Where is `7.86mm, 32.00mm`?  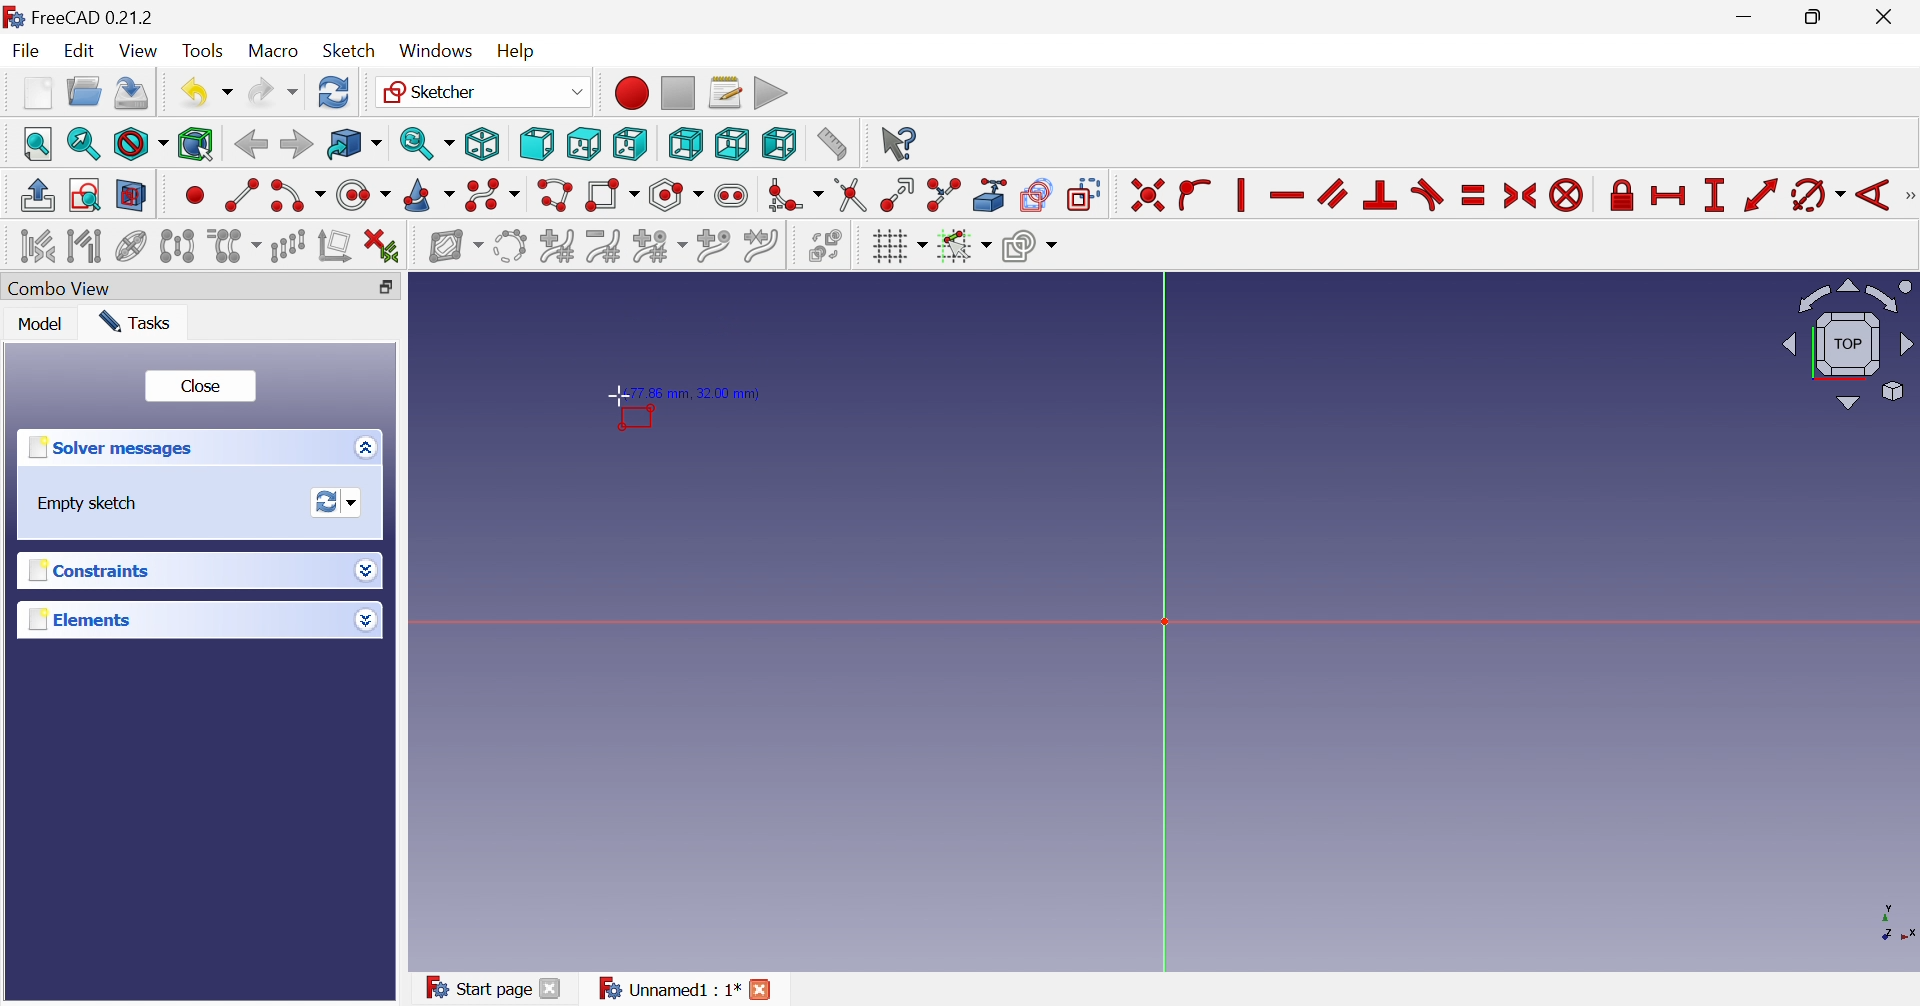
7.86mm, 32.00mm is located at coordinates (701, 394).